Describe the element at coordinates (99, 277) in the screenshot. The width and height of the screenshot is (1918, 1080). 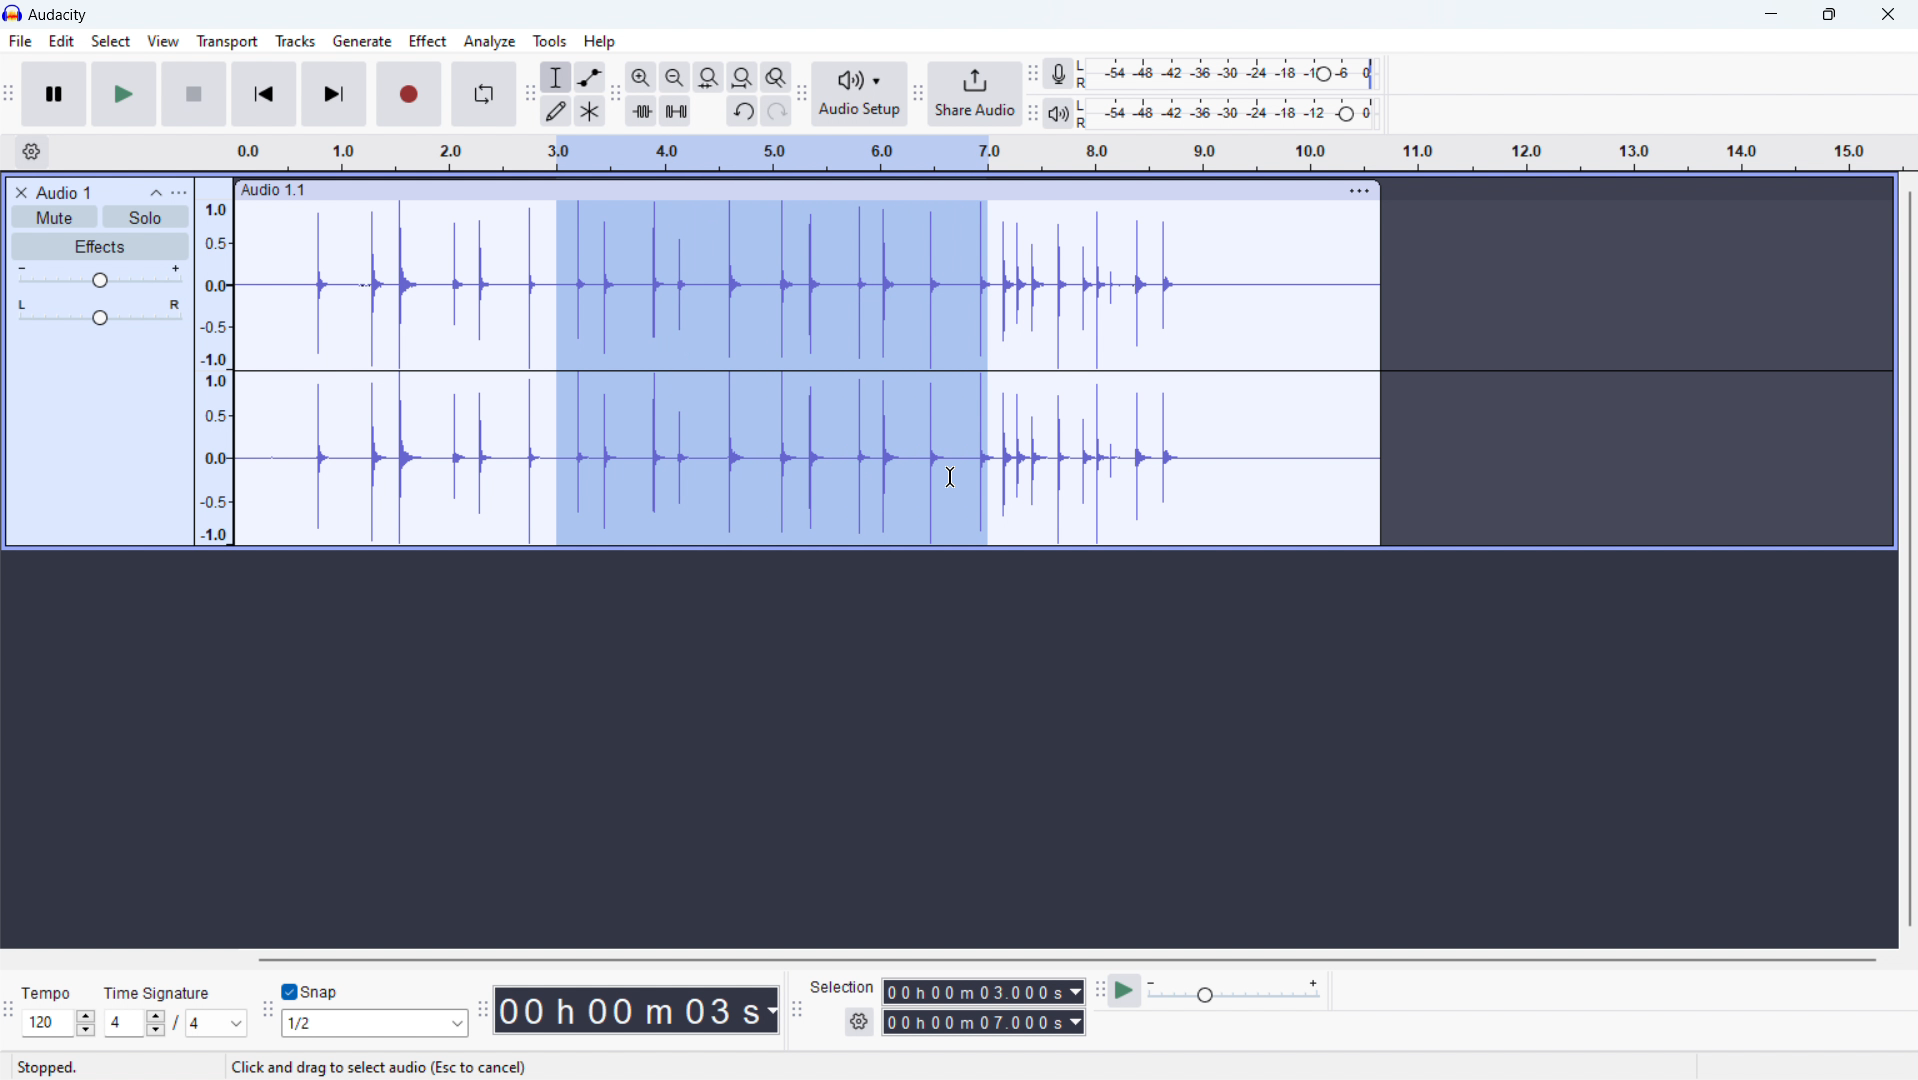
I see `volume` at that location.